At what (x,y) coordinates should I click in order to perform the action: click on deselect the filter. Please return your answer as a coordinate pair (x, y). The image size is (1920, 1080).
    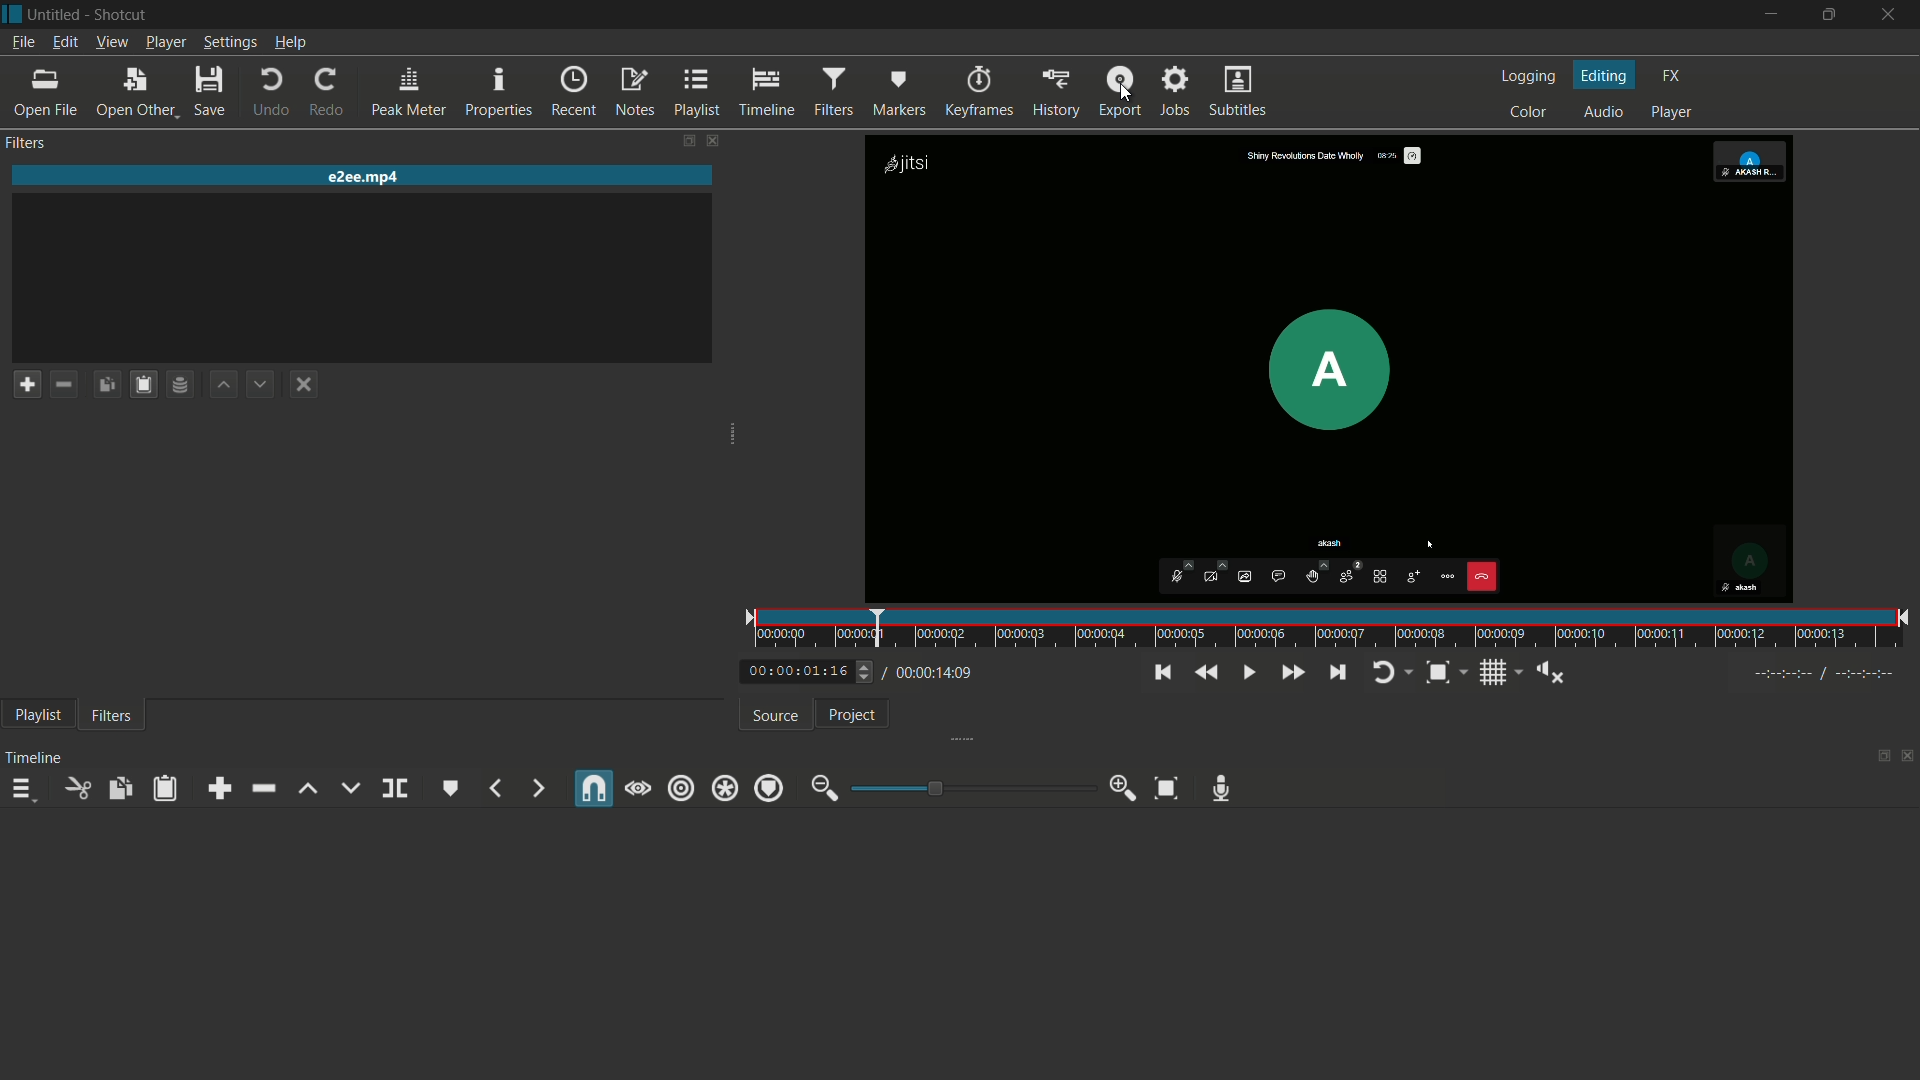
    Looking at the image, I should click on (304, 386).